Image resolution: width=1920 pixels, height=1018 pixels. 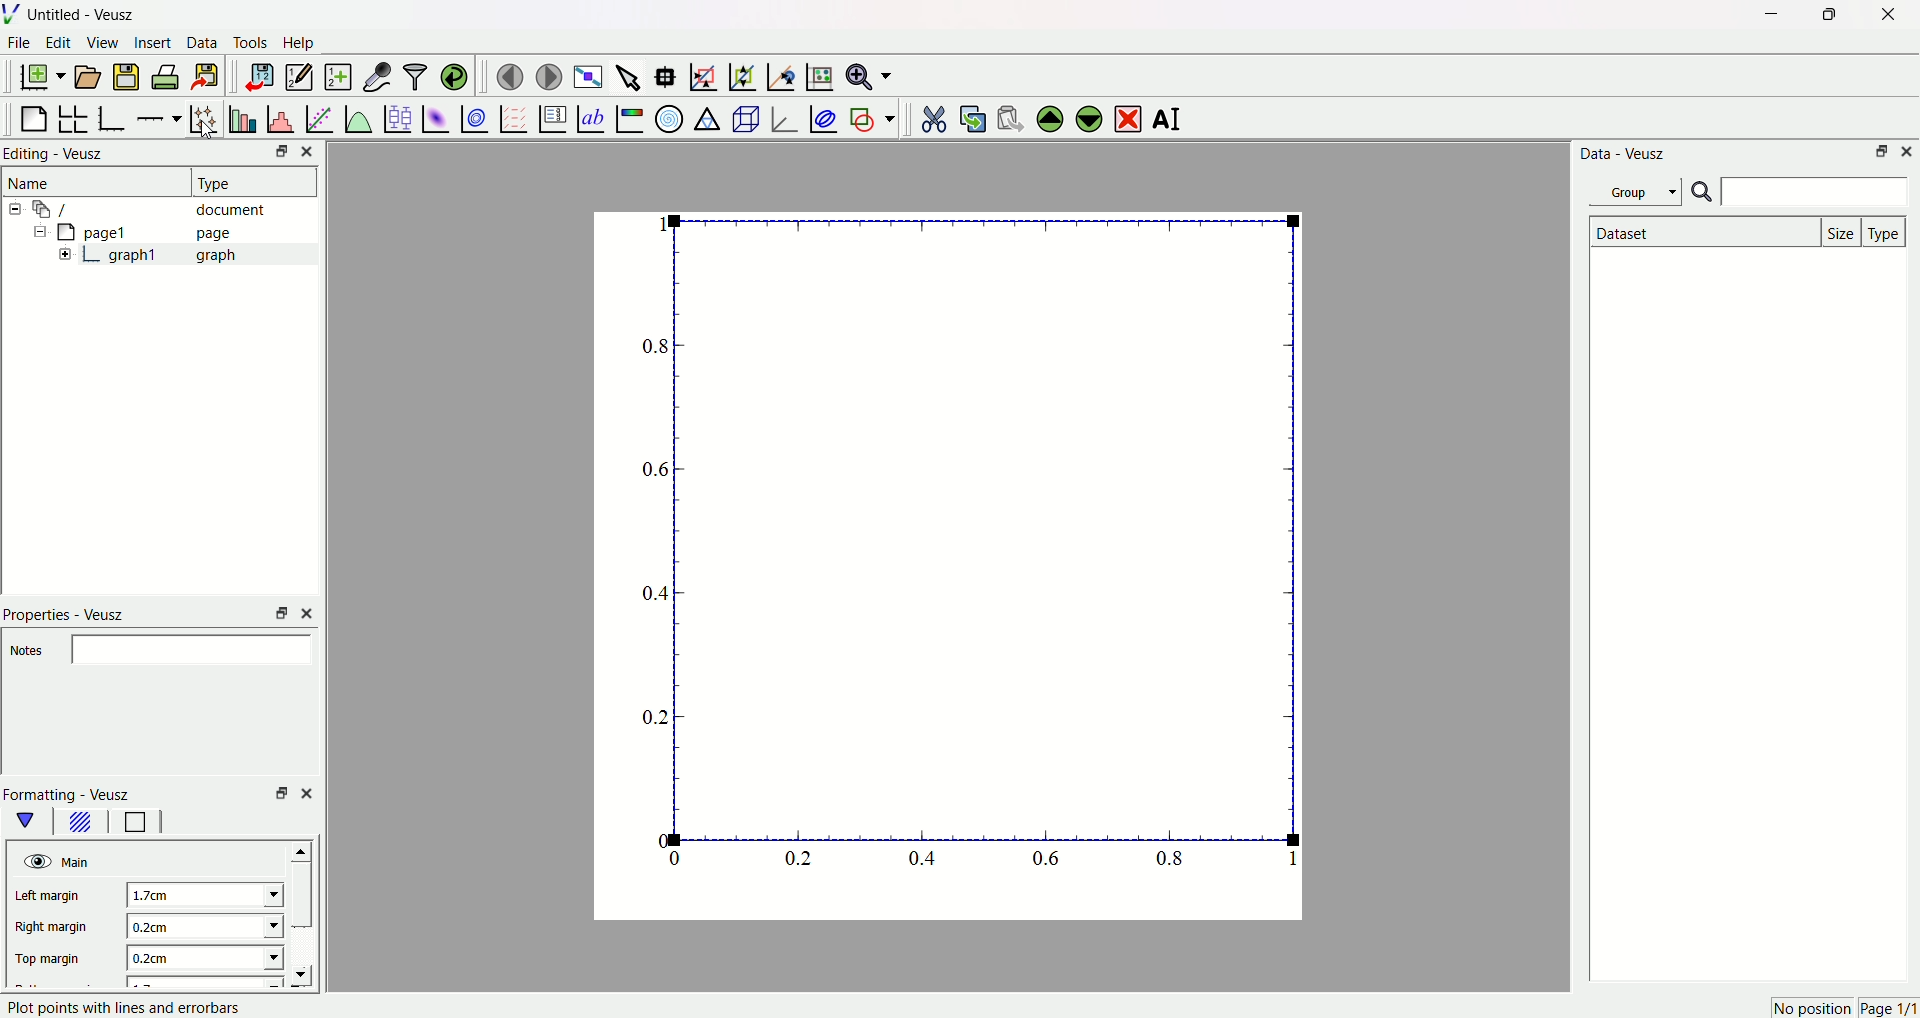 What do you see at coordinates (36, 234) in the screenshot?
I see `collapse` at bounding box center [36, 234].